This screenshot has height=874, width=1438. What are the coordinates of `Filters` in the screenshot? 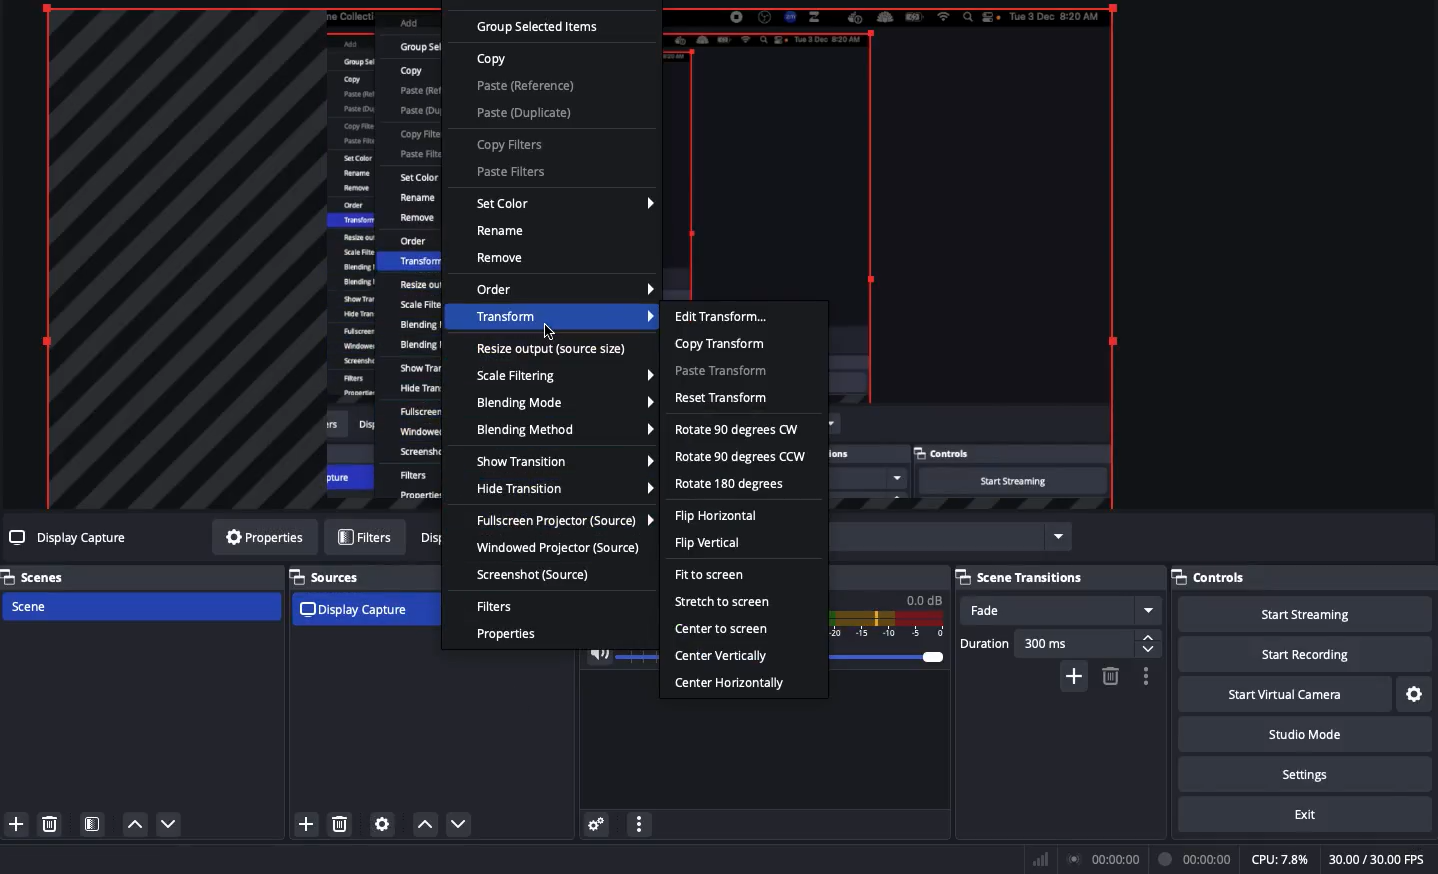 It's located at (364, 536).